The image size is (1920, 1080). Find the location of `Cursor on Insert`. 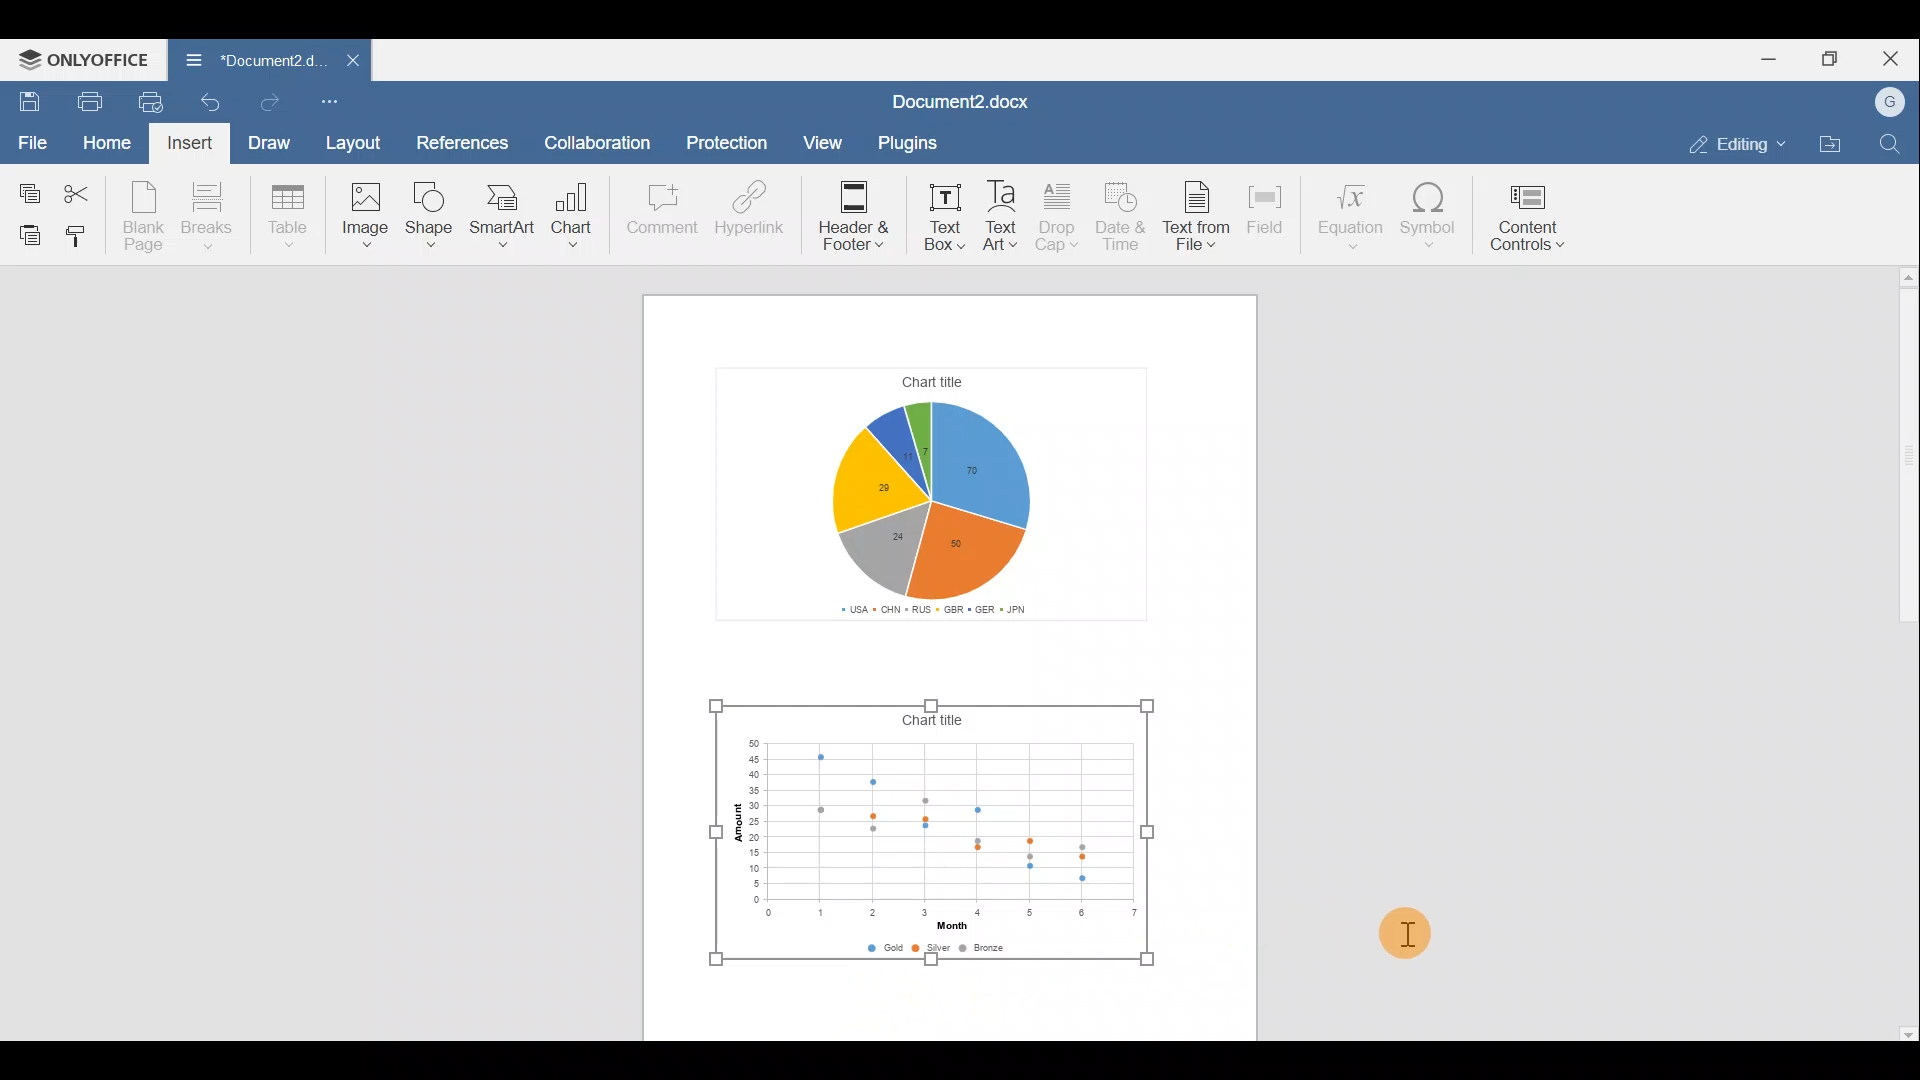

Cursor on Insert is located at coordinates (187, 144).